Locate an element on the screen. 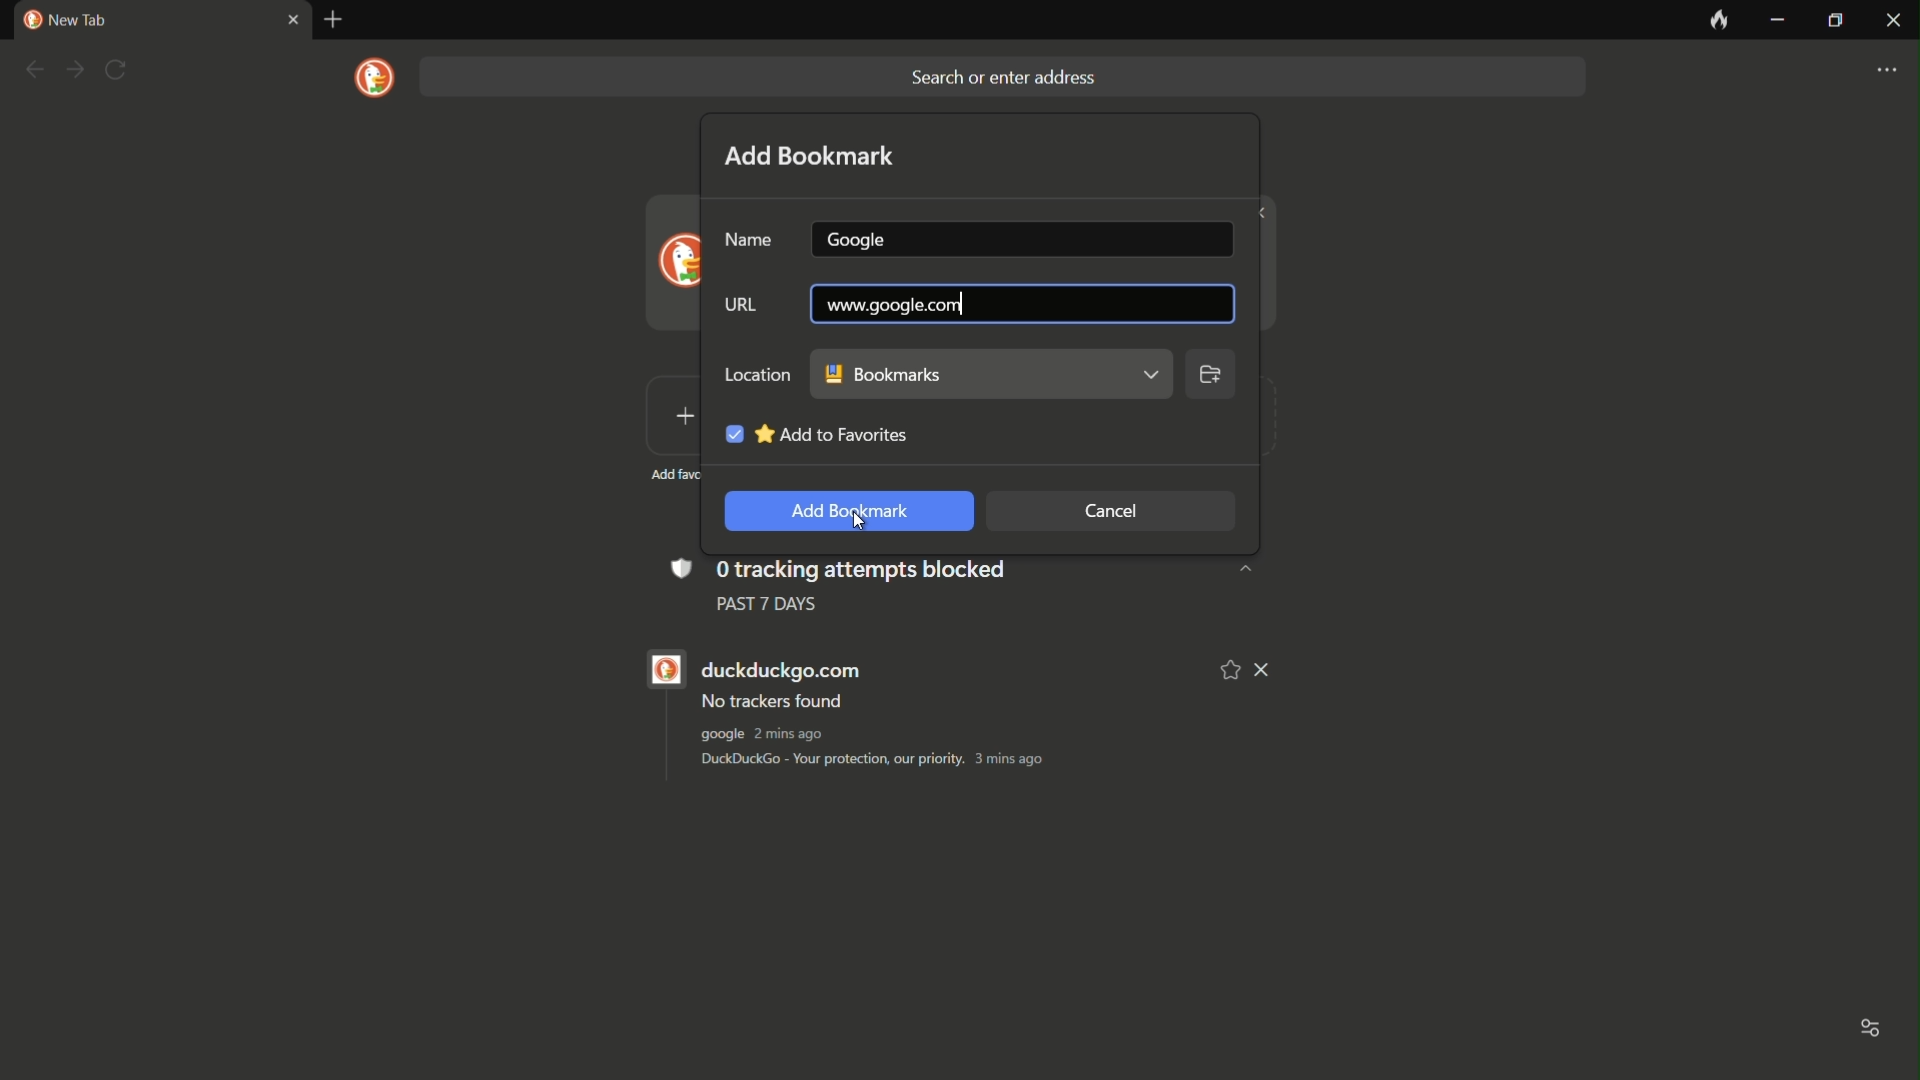 The height and width of the screenshot is (1080, 1920). add bookmark is located at coordinates (811, 155).